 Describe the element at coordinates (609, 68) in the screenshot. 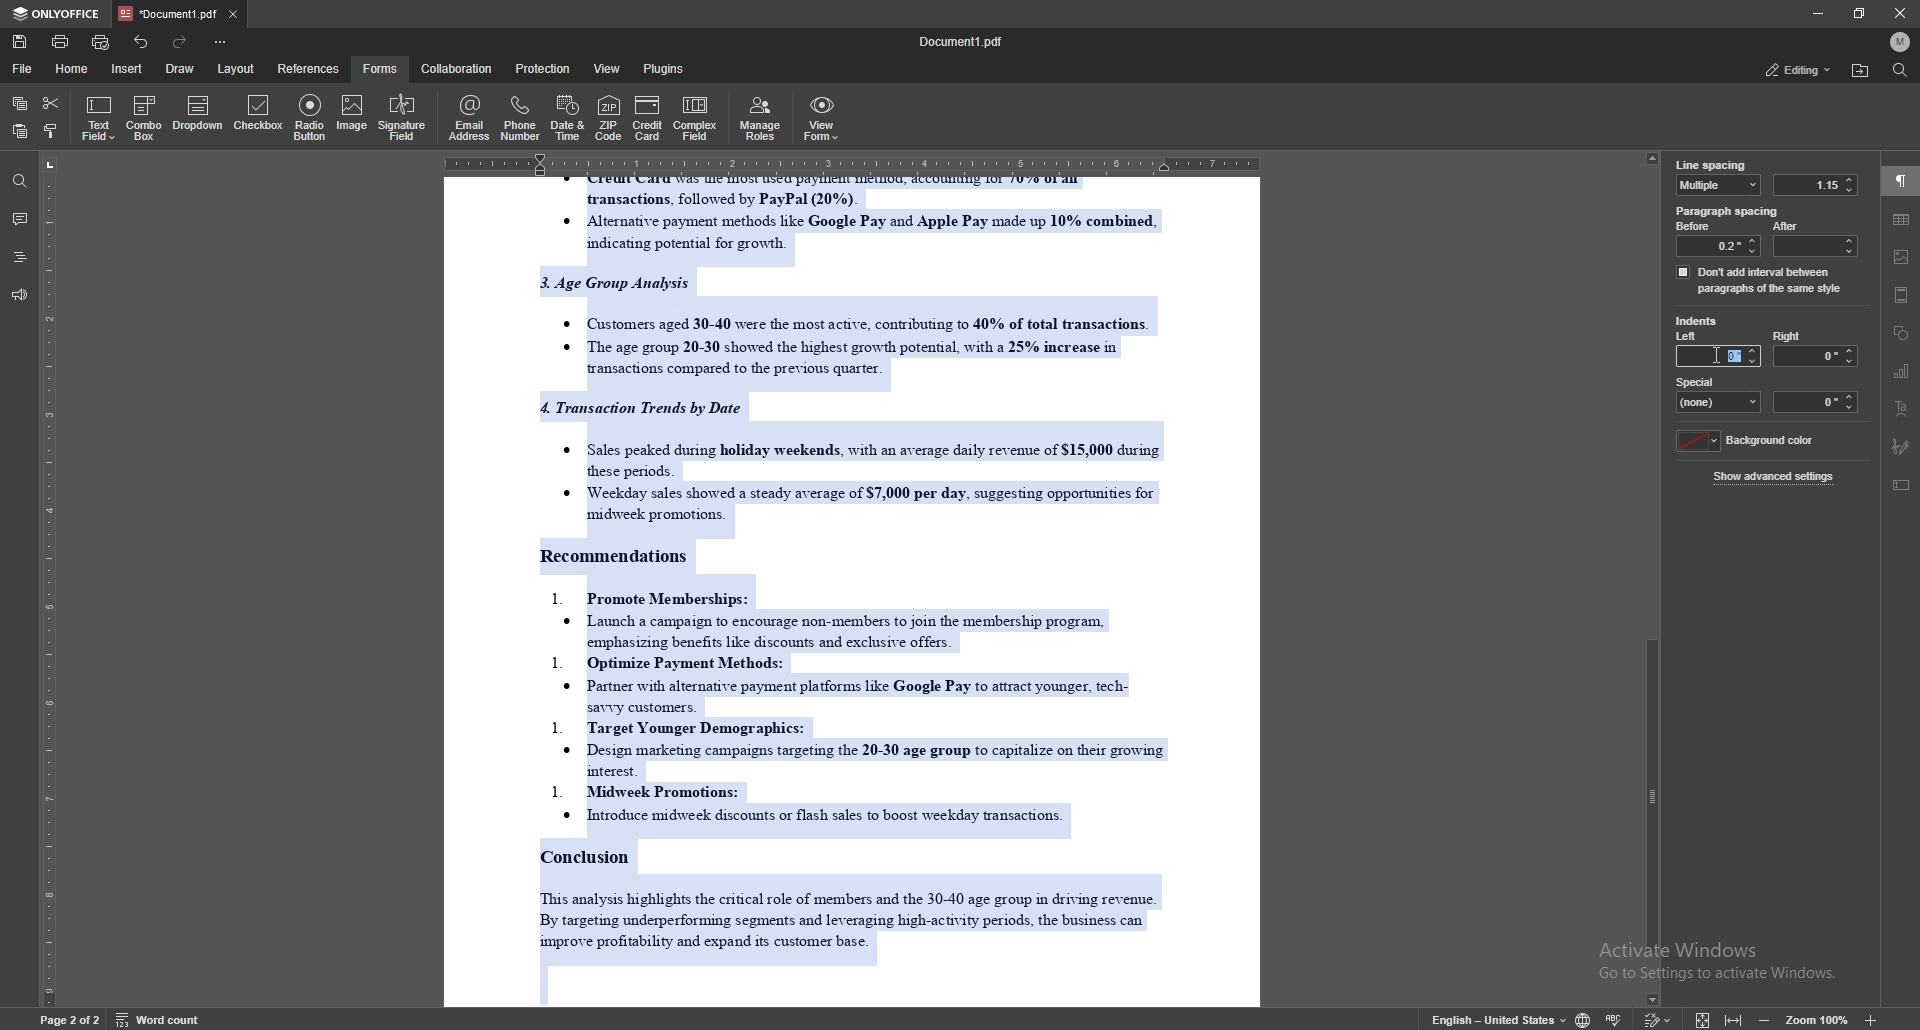

I see `view` at that location.